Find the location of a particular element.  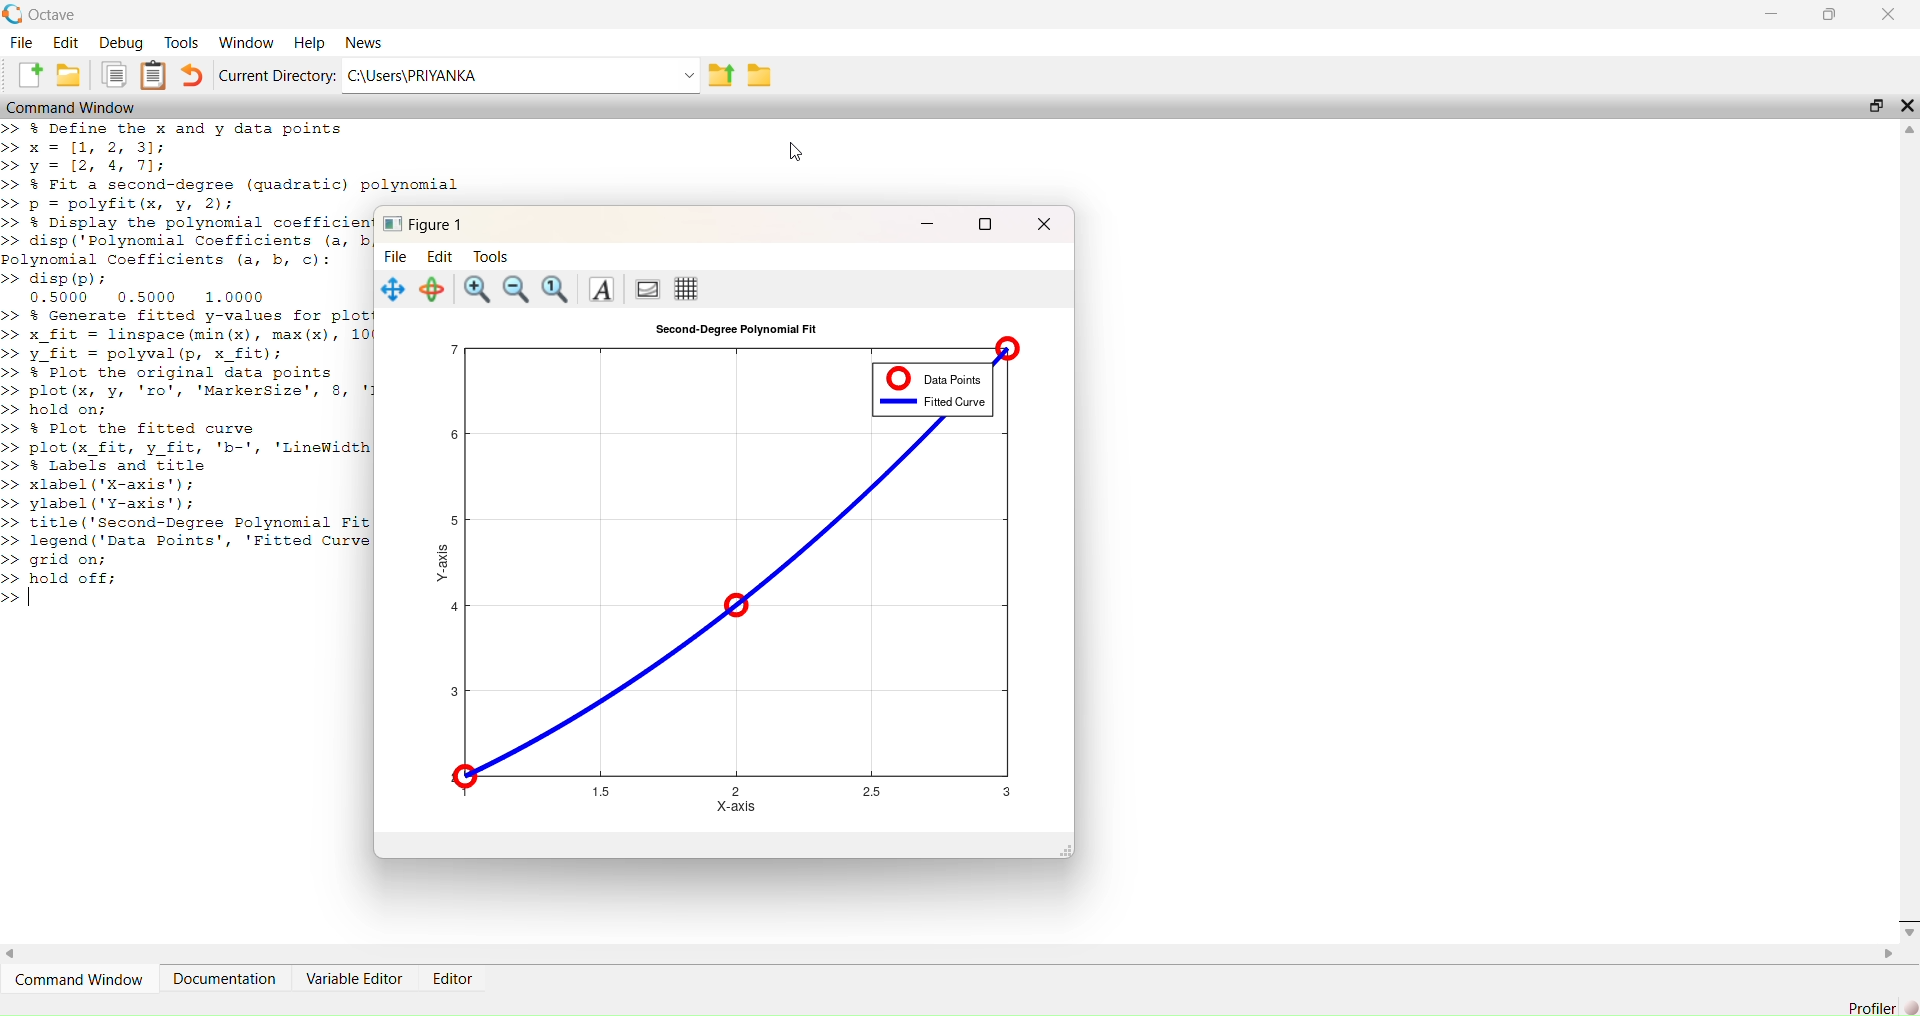

Window is located at coordinates (246, 44).